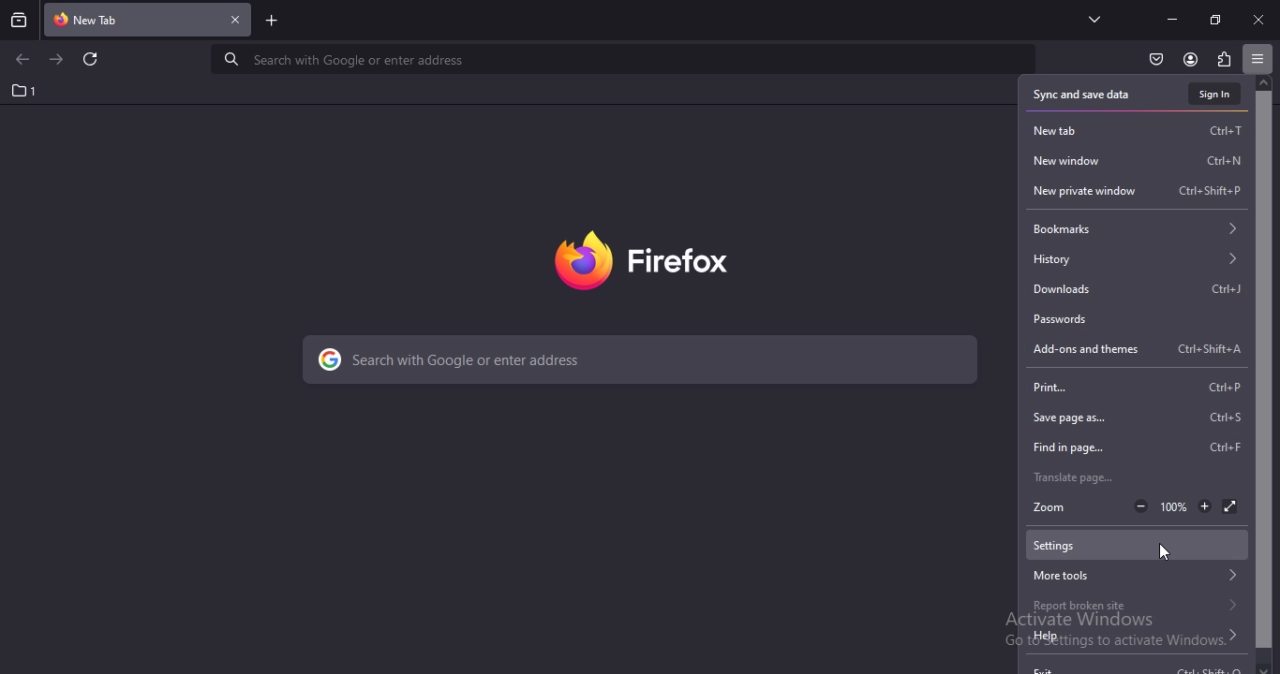 This screenshot has height=674, width=1280. Describe the element at coordinates (235, 19) in the screenshot. I see `close tab` at that location.